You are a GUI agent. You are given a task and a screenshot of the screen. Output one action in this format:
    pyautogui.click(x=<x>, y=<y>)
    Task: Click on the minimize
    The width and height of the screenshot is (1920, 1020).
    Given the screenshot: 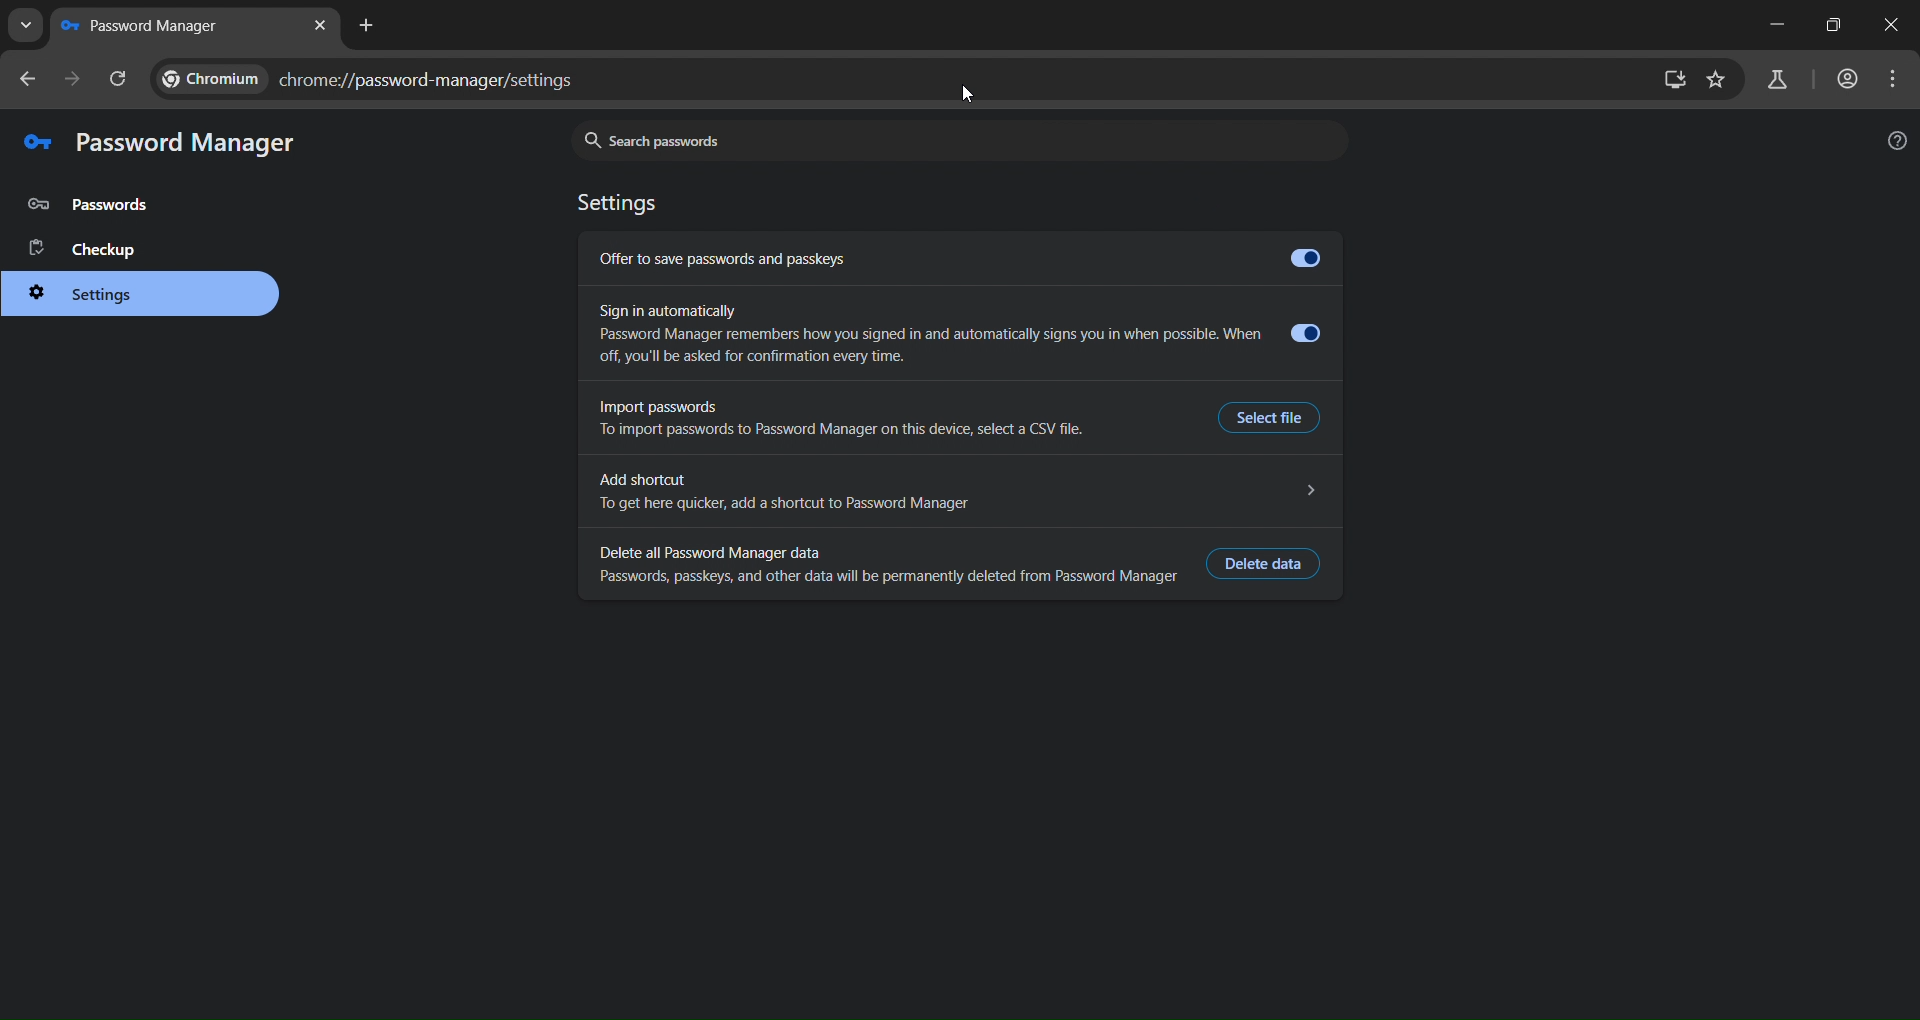 What is the action you would take?
    pyautogui.click(x=1770, y=26)
    